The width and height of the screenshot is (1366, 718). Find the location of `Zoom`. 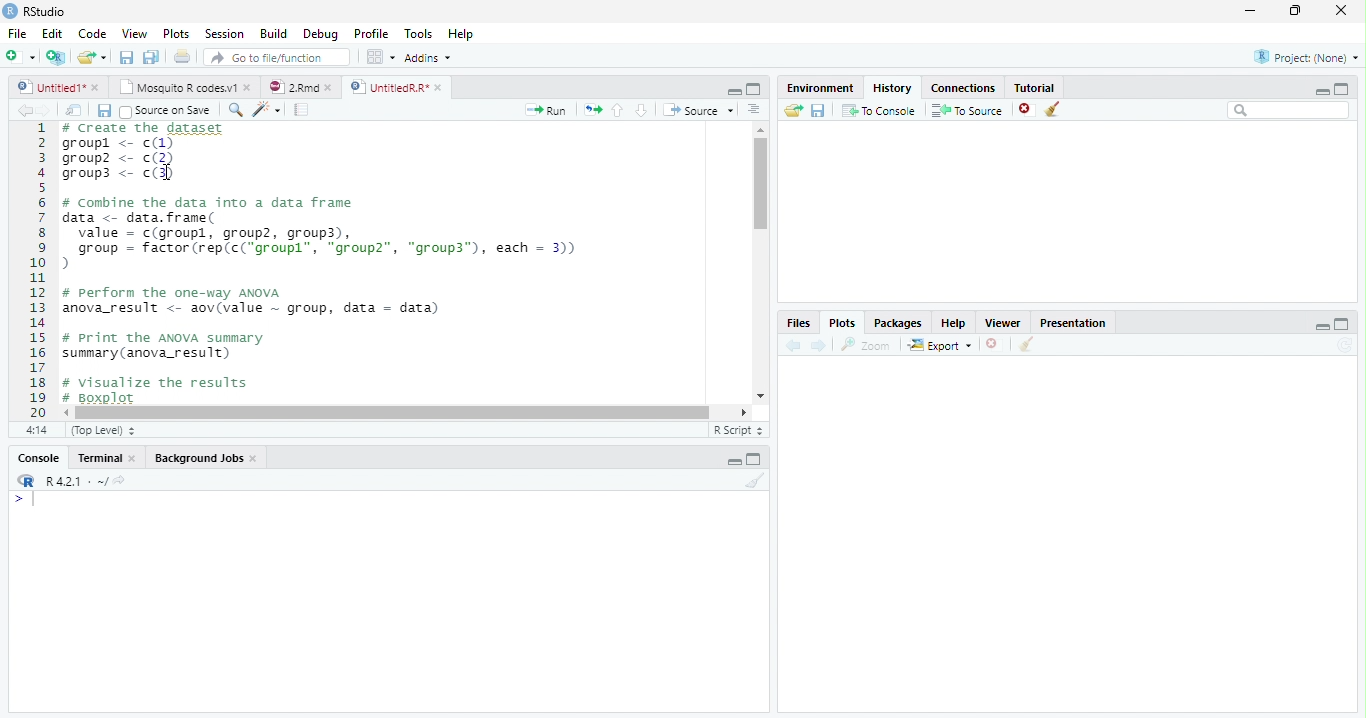

Zoom is located at coordinates (867, 345).